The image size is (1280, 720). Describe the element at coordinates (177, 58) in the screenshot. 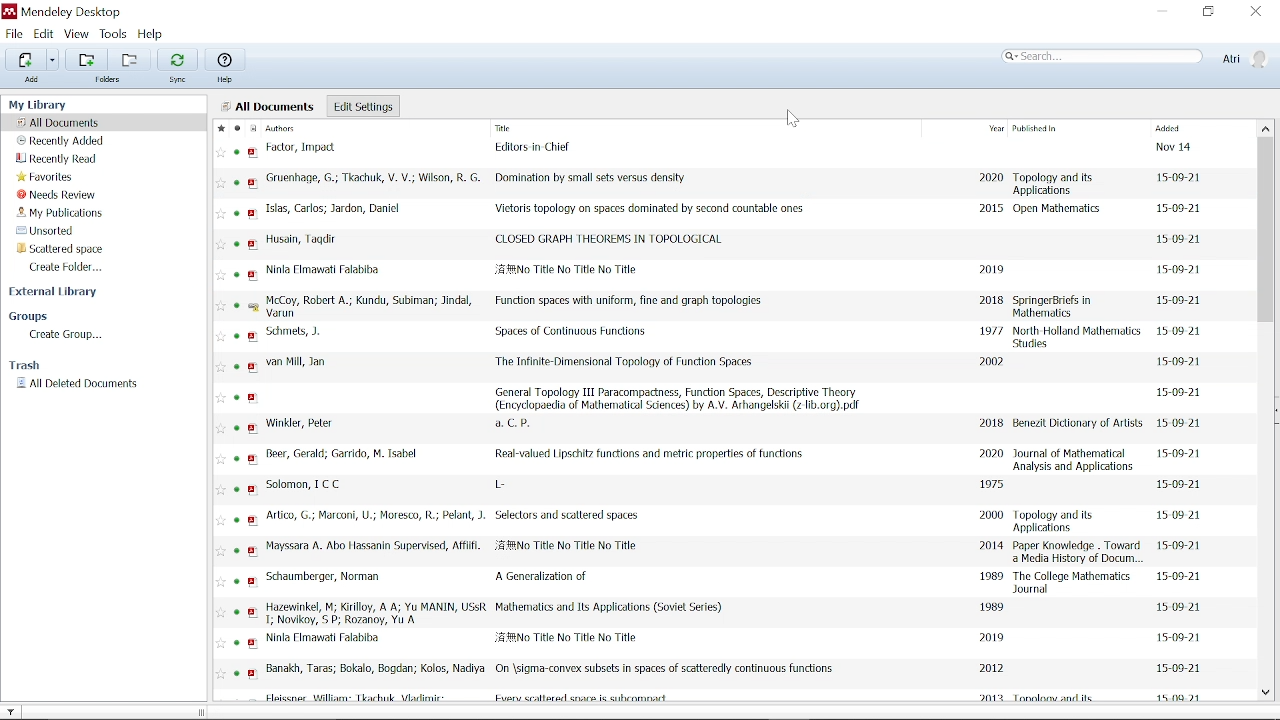

I see `Sync` at that location.